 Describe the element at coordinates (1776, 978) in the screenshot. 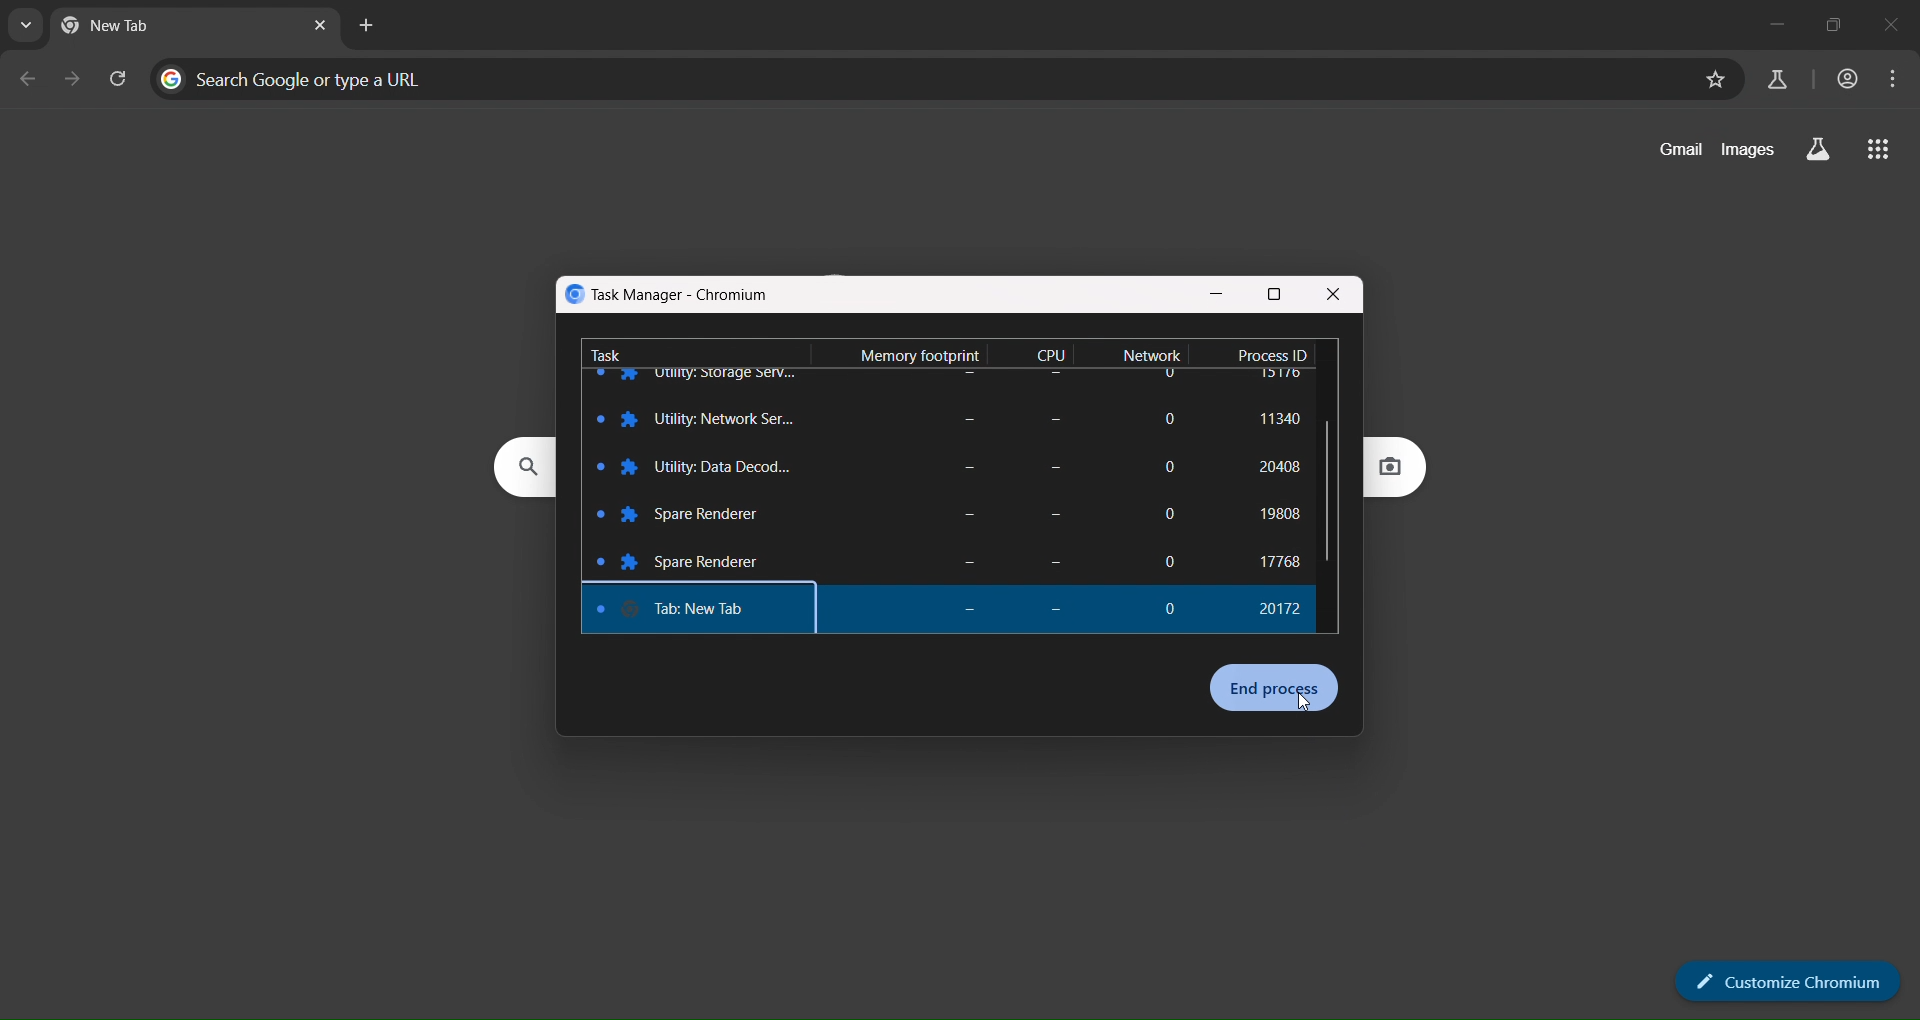

I see `customize chrome` at that location.